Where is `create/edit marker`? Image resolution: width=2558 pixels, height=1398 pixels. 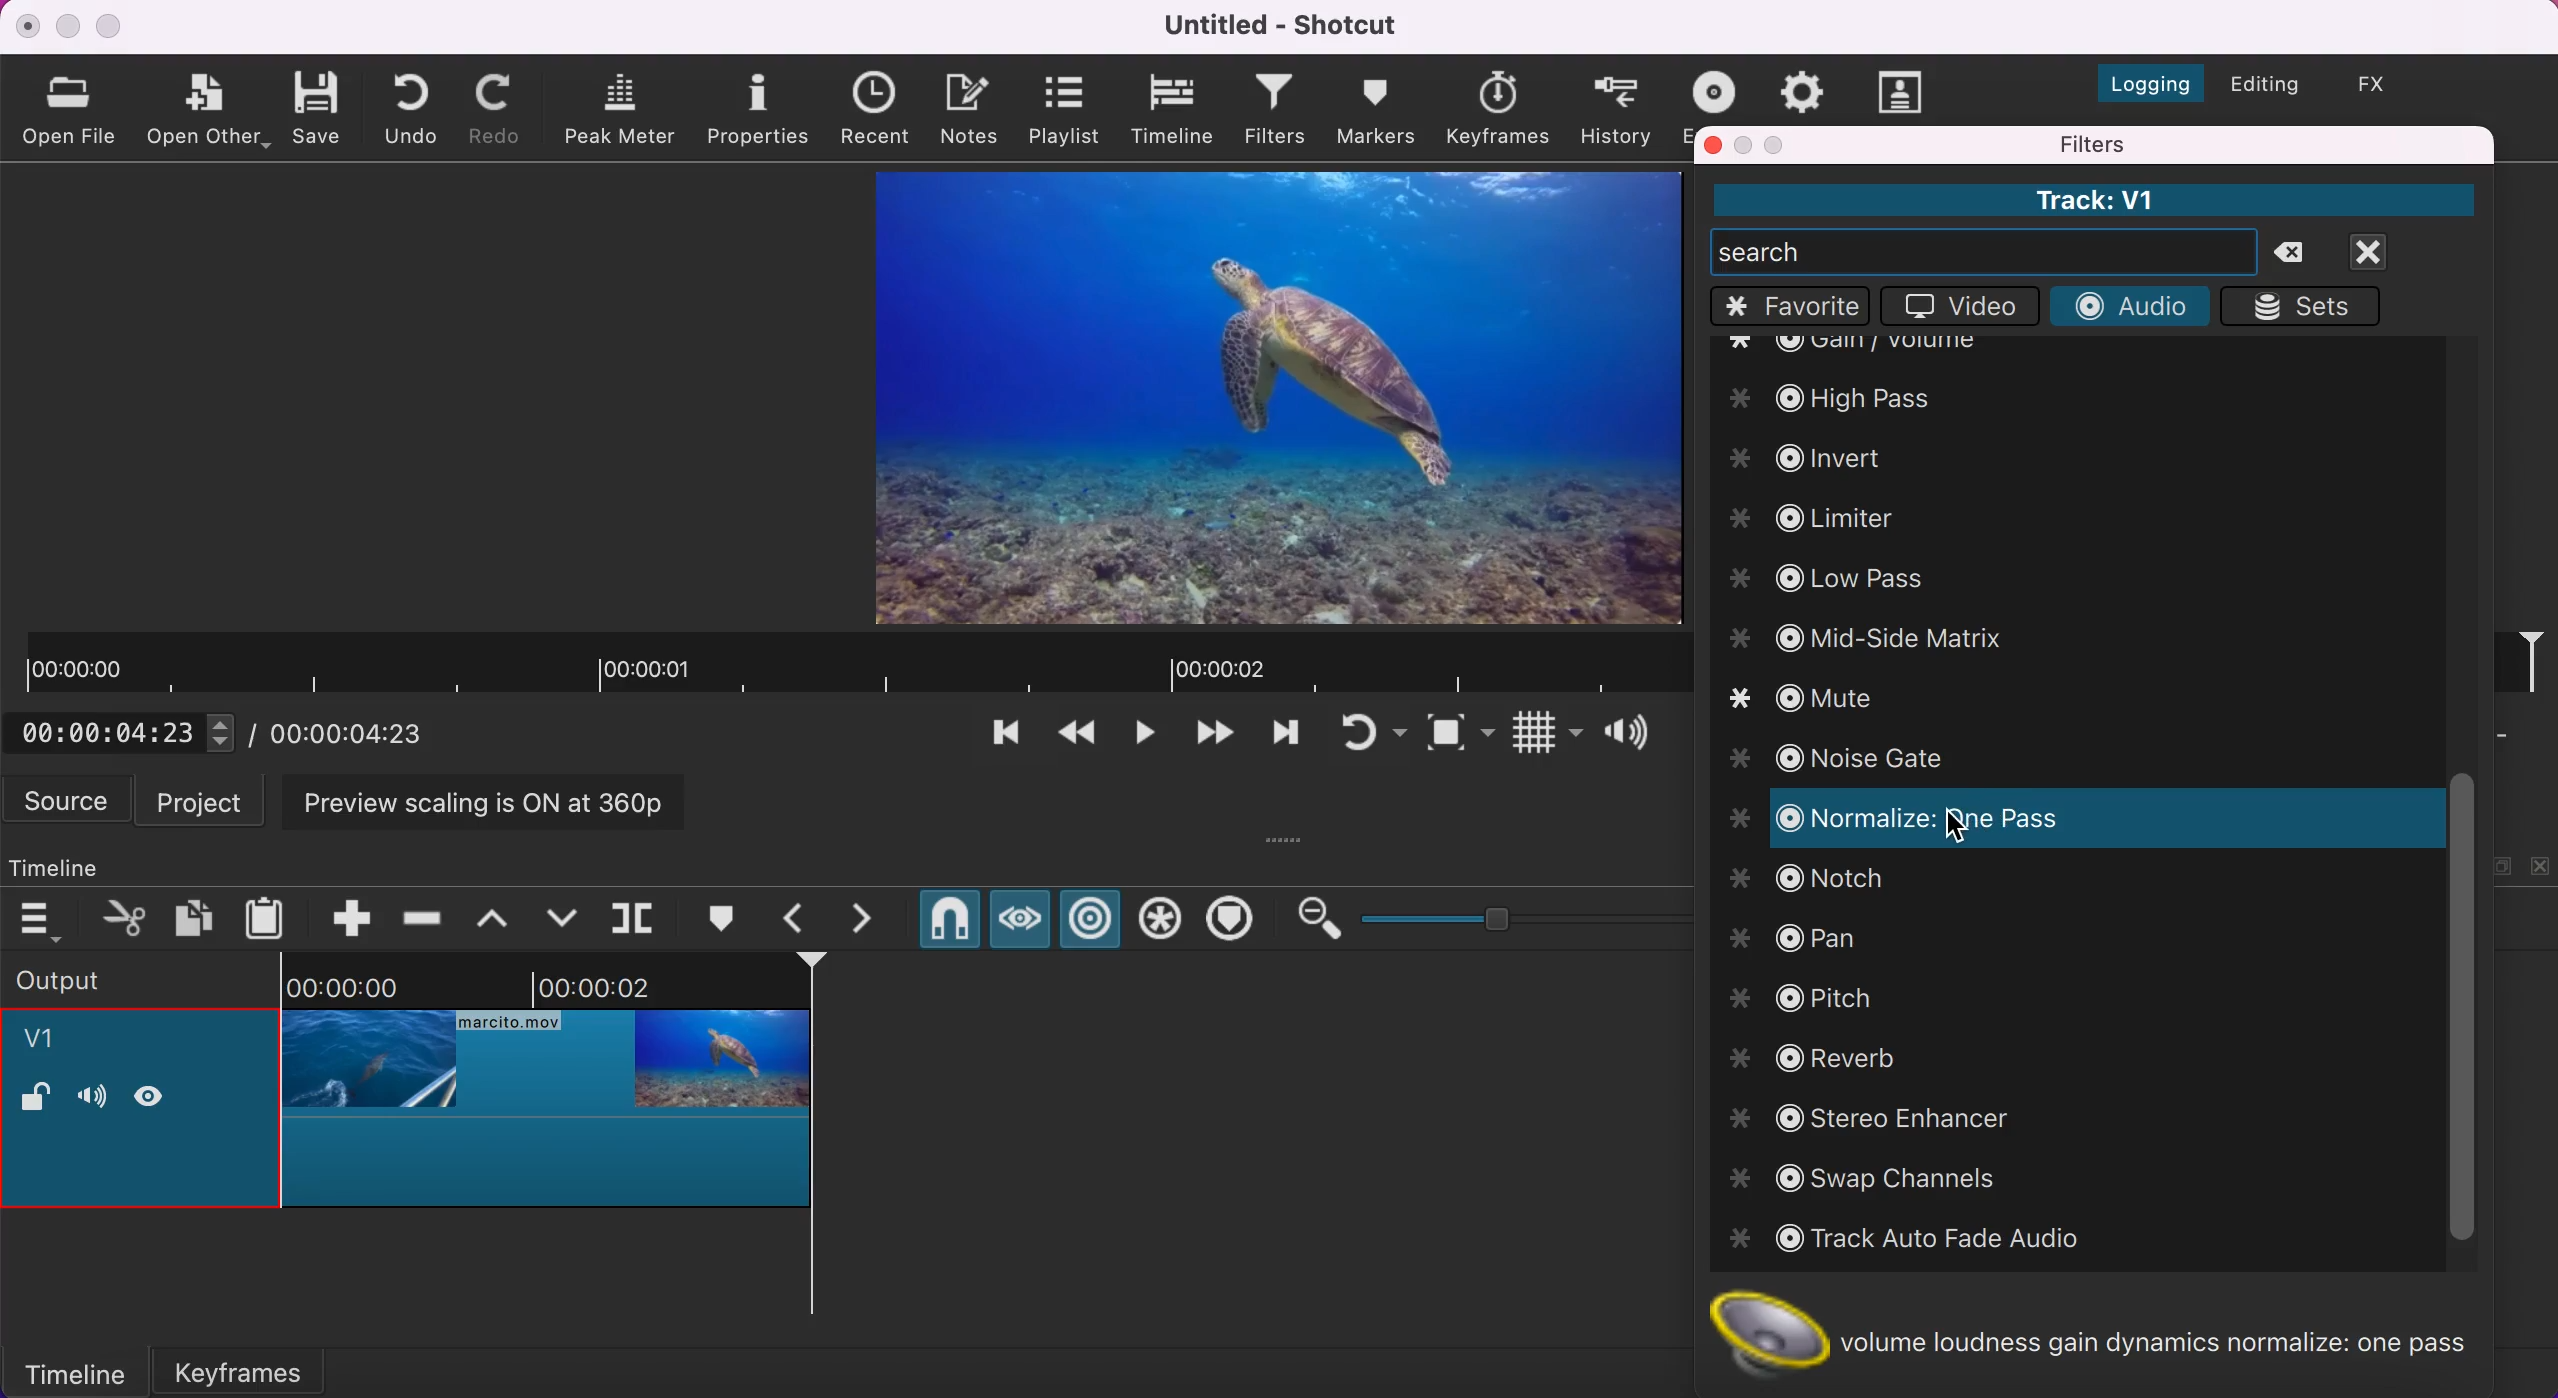 create/edit marker is located at coordinates (727, 919).